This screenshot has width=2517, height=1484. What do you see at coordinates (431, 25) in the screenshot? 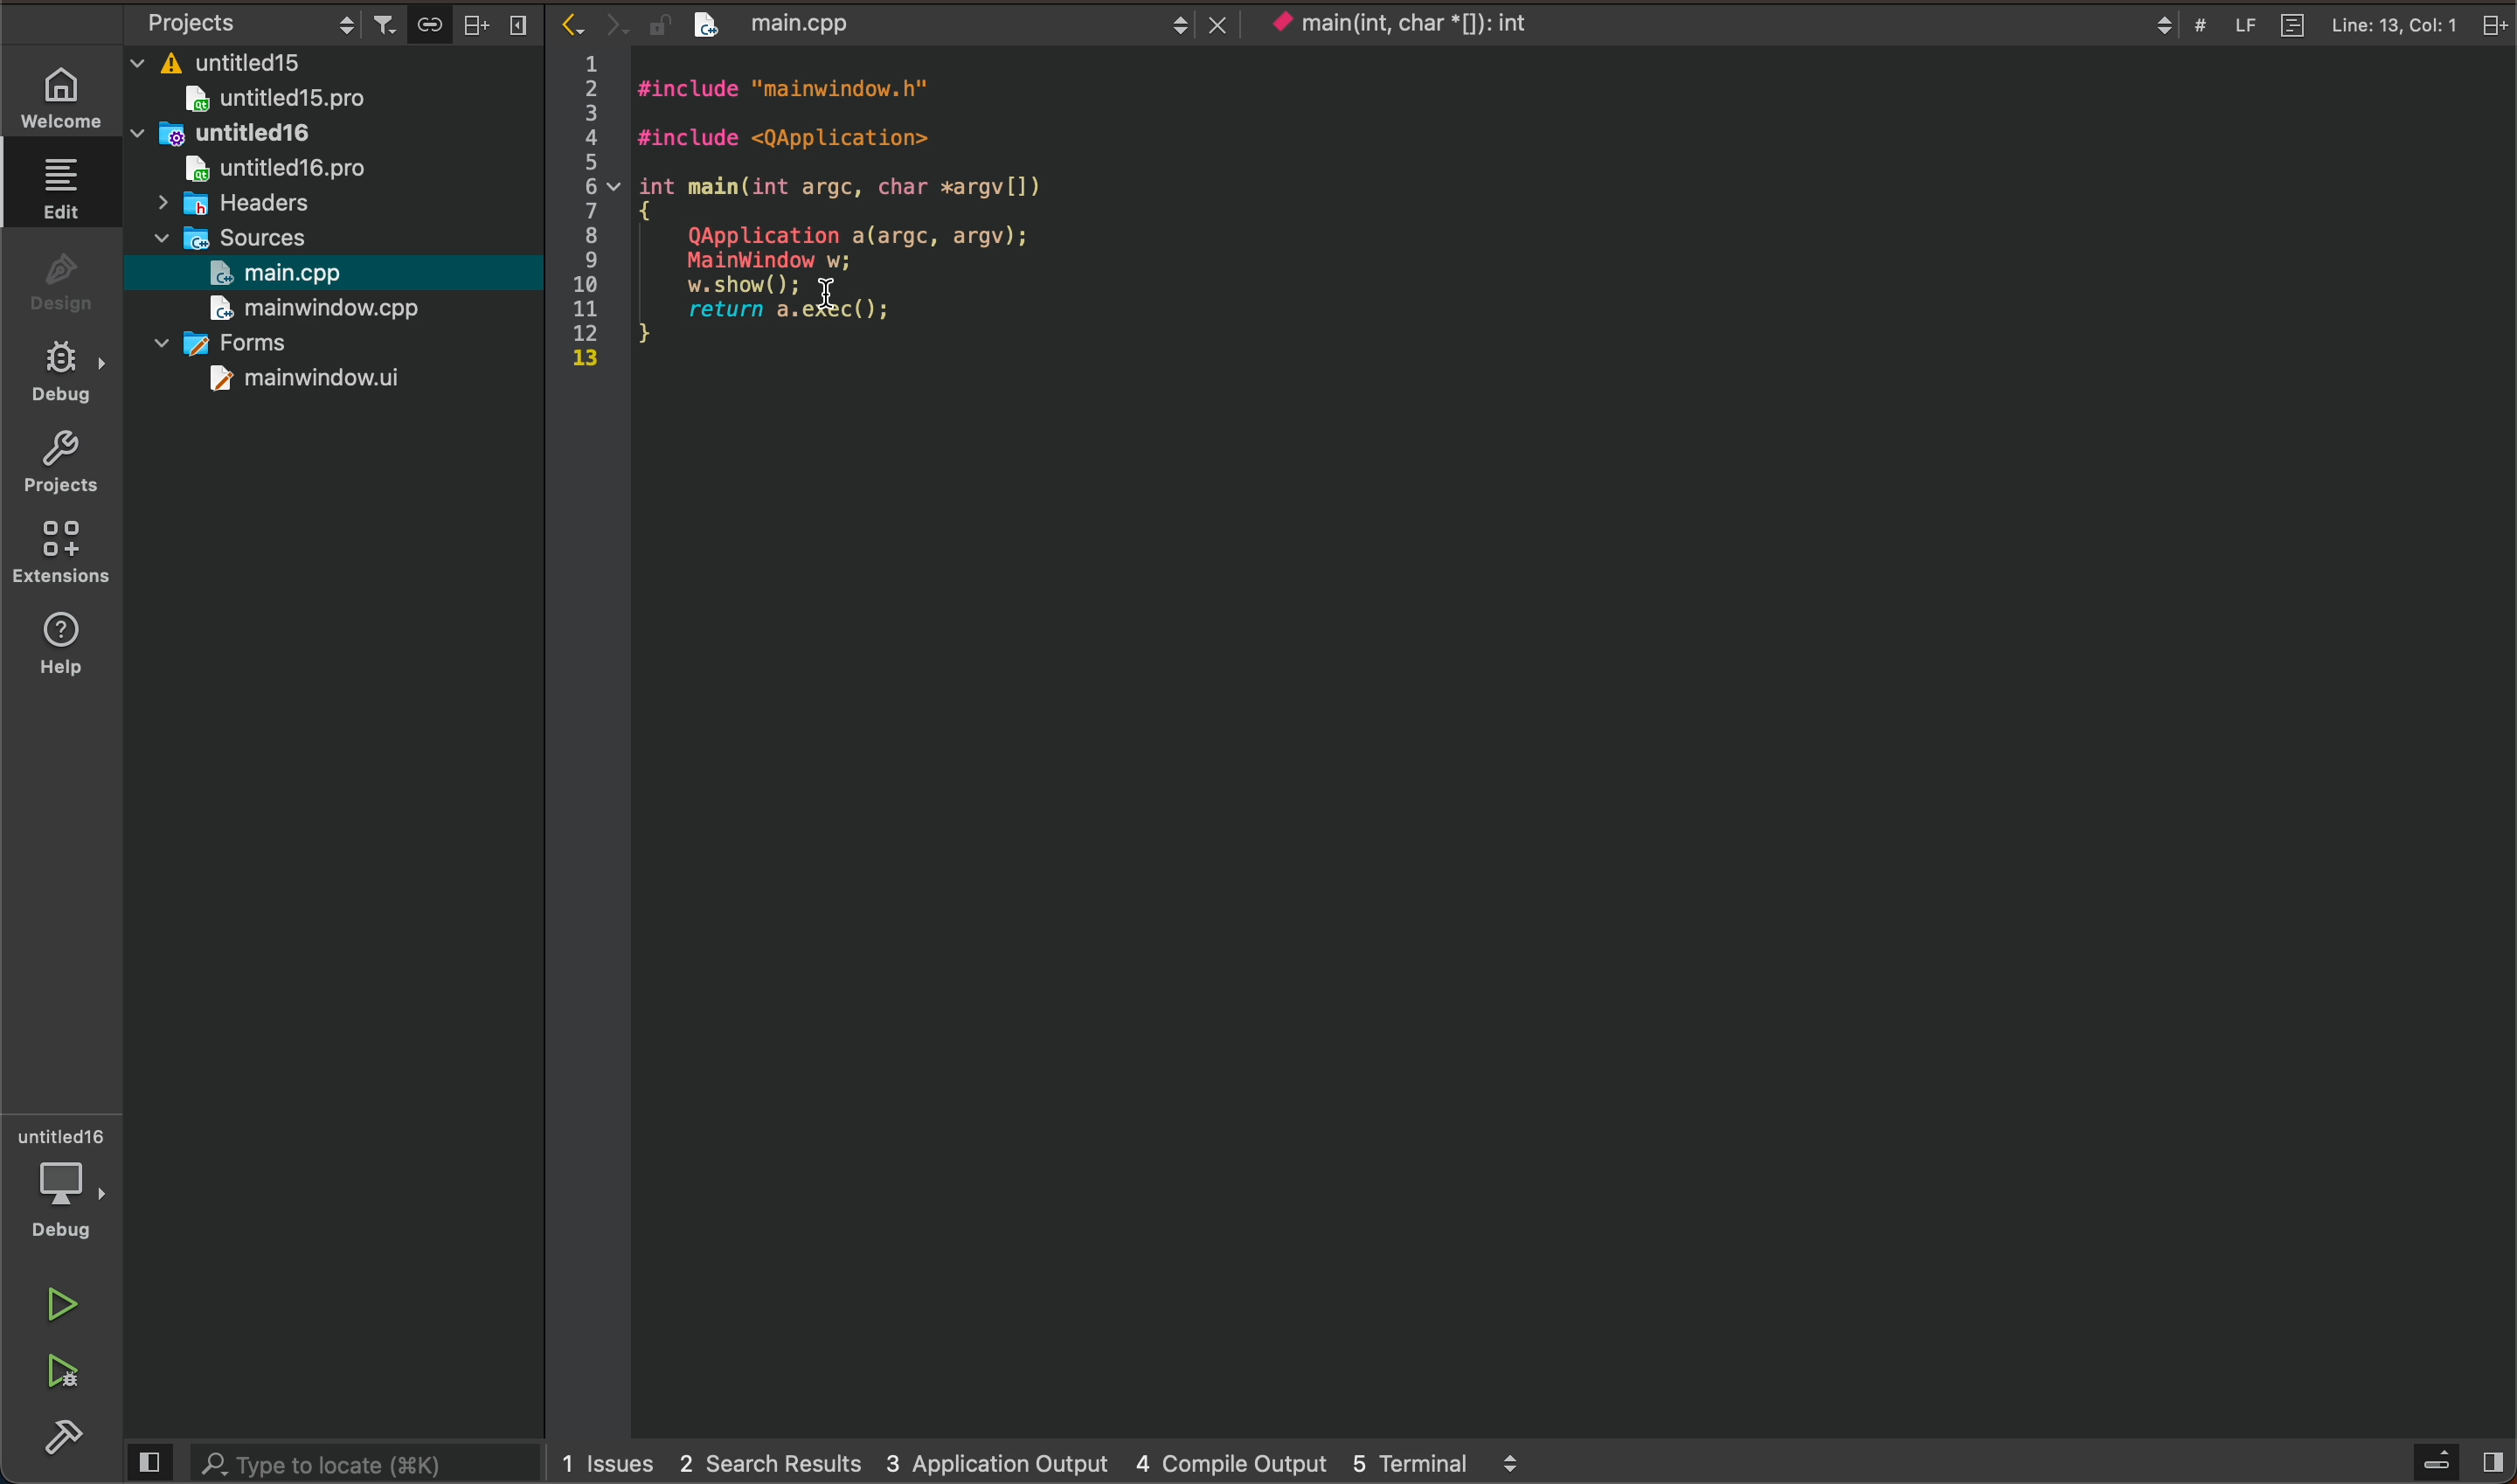
I see `` at bounding box center [431, 25].